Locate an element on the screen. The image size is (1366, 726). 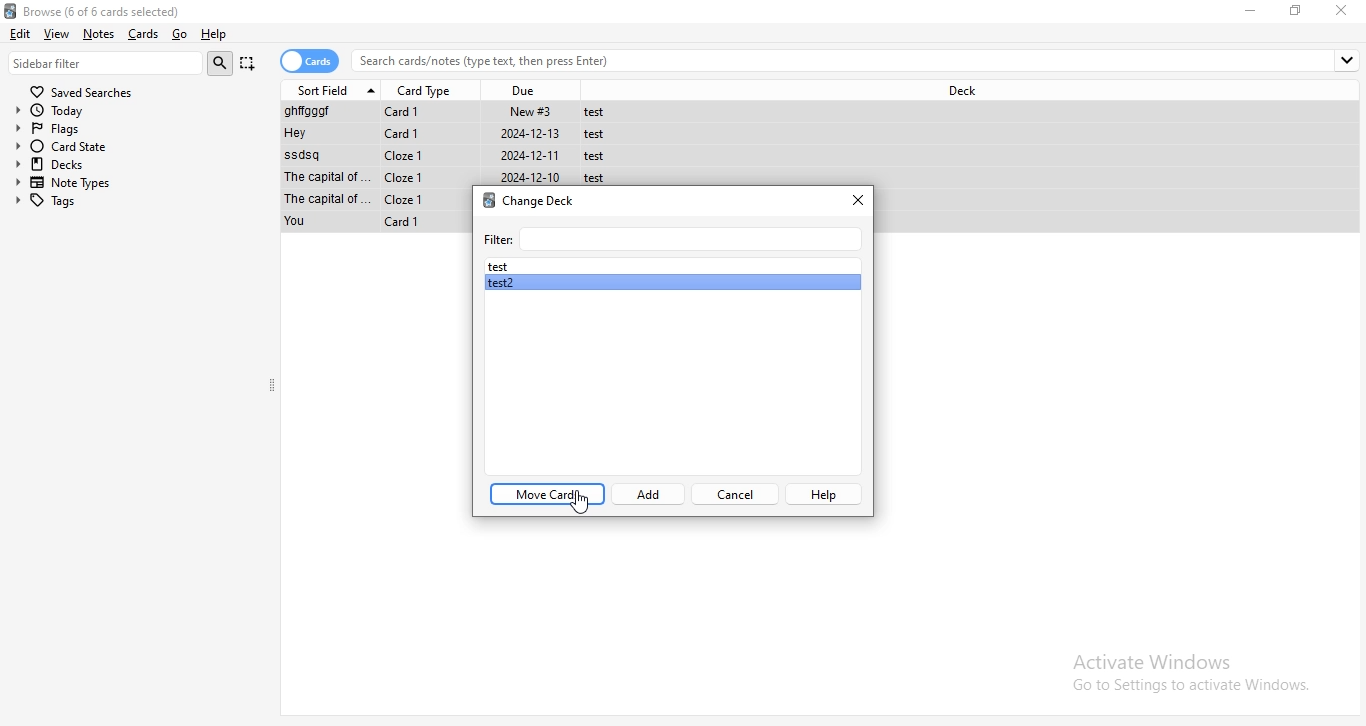
collapse is located at coordinates (273, 387).